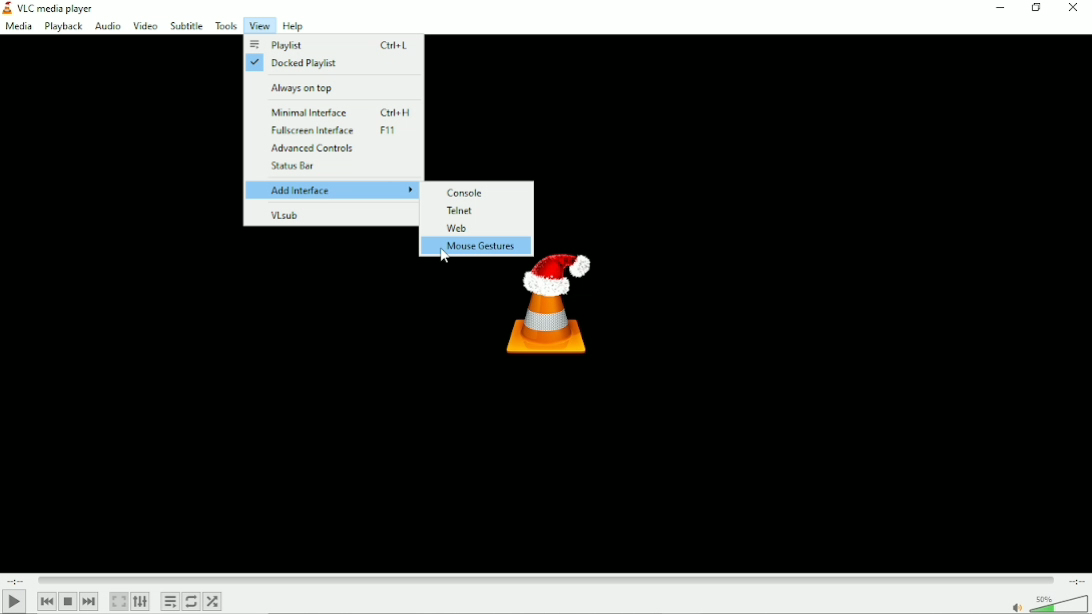  Describe the element at coordinates (332, 167) in the screenshot. I see `Status bar` at that location.